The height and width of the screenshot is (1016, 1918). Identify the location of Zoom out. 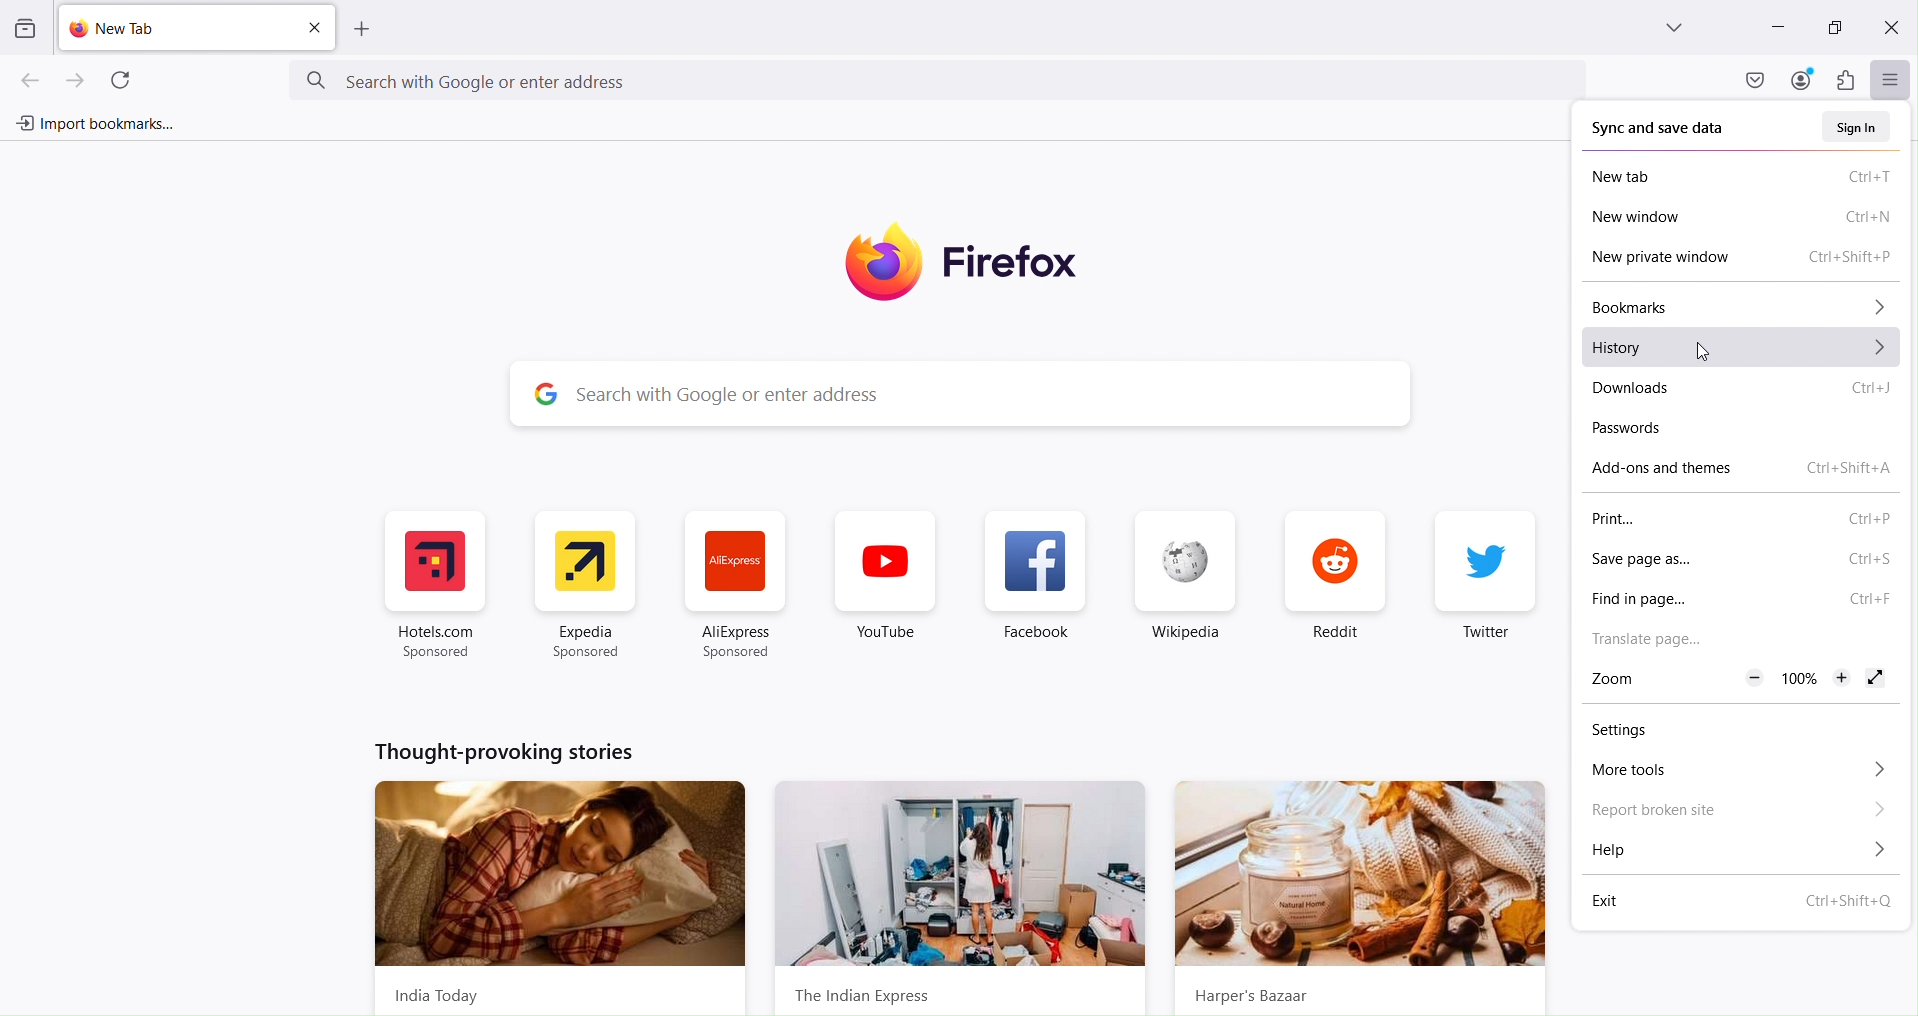
(1754, 678).